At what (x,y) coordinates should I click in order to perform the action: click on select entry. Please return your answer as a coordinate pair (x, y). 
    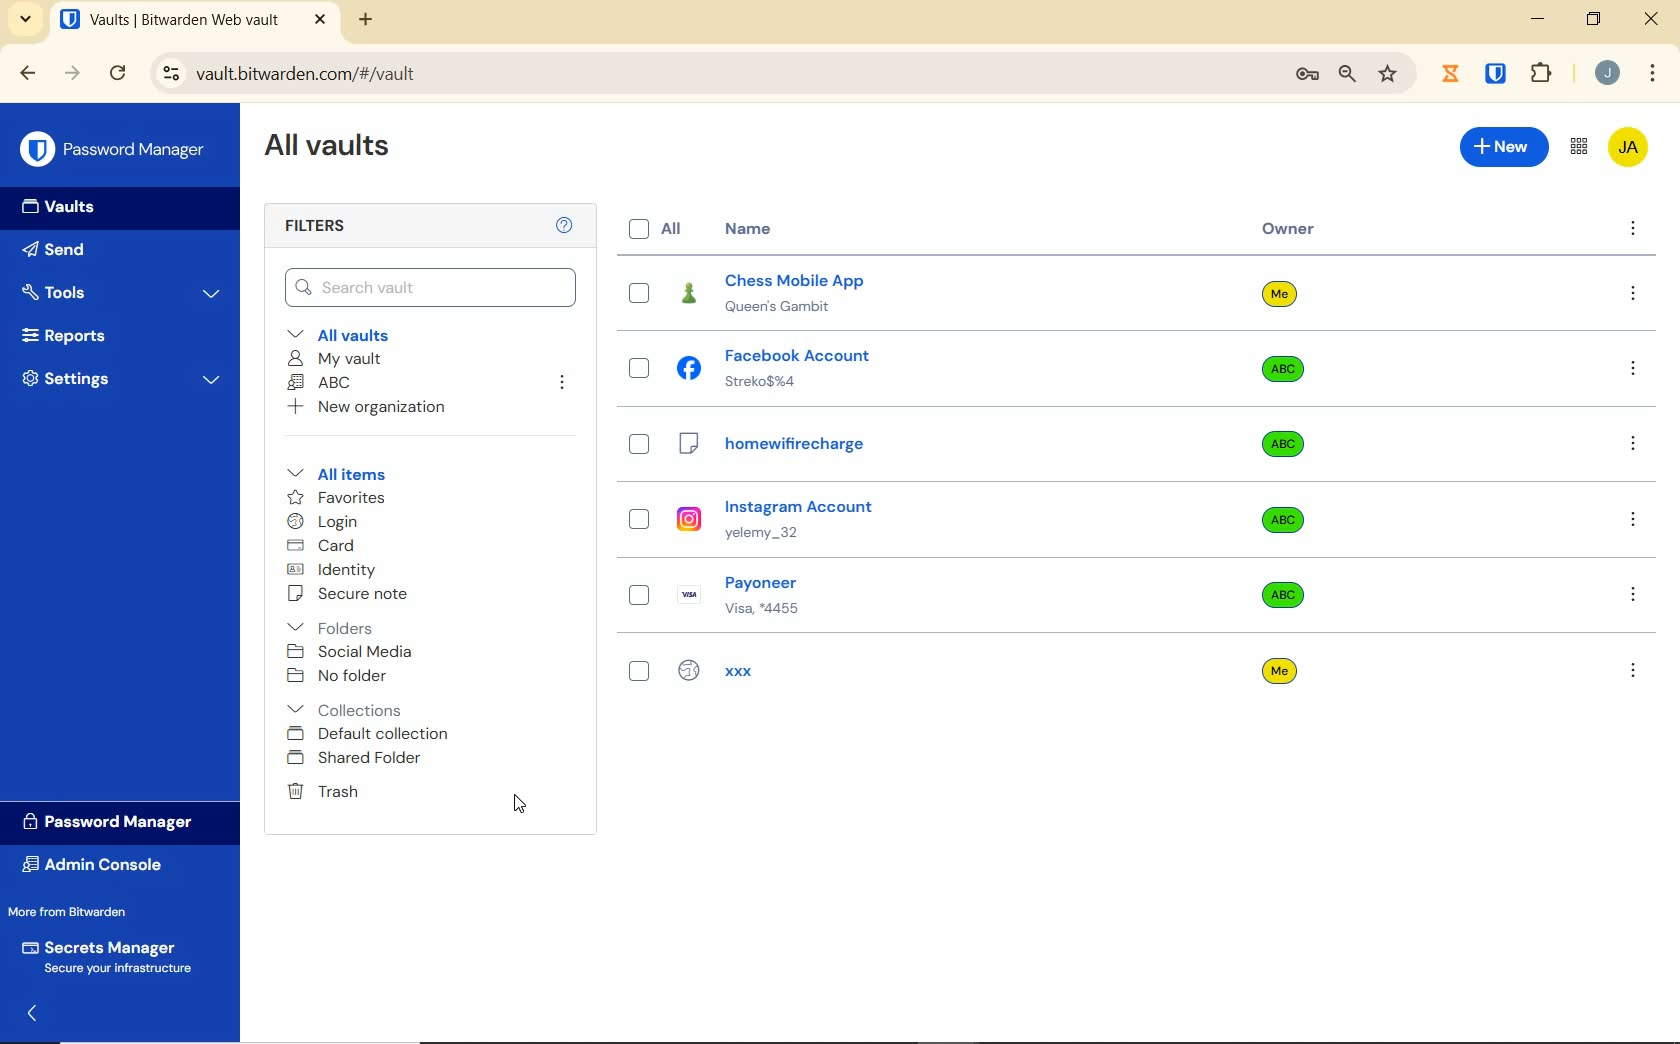
    Looking at the image, I should click on (640, 370).